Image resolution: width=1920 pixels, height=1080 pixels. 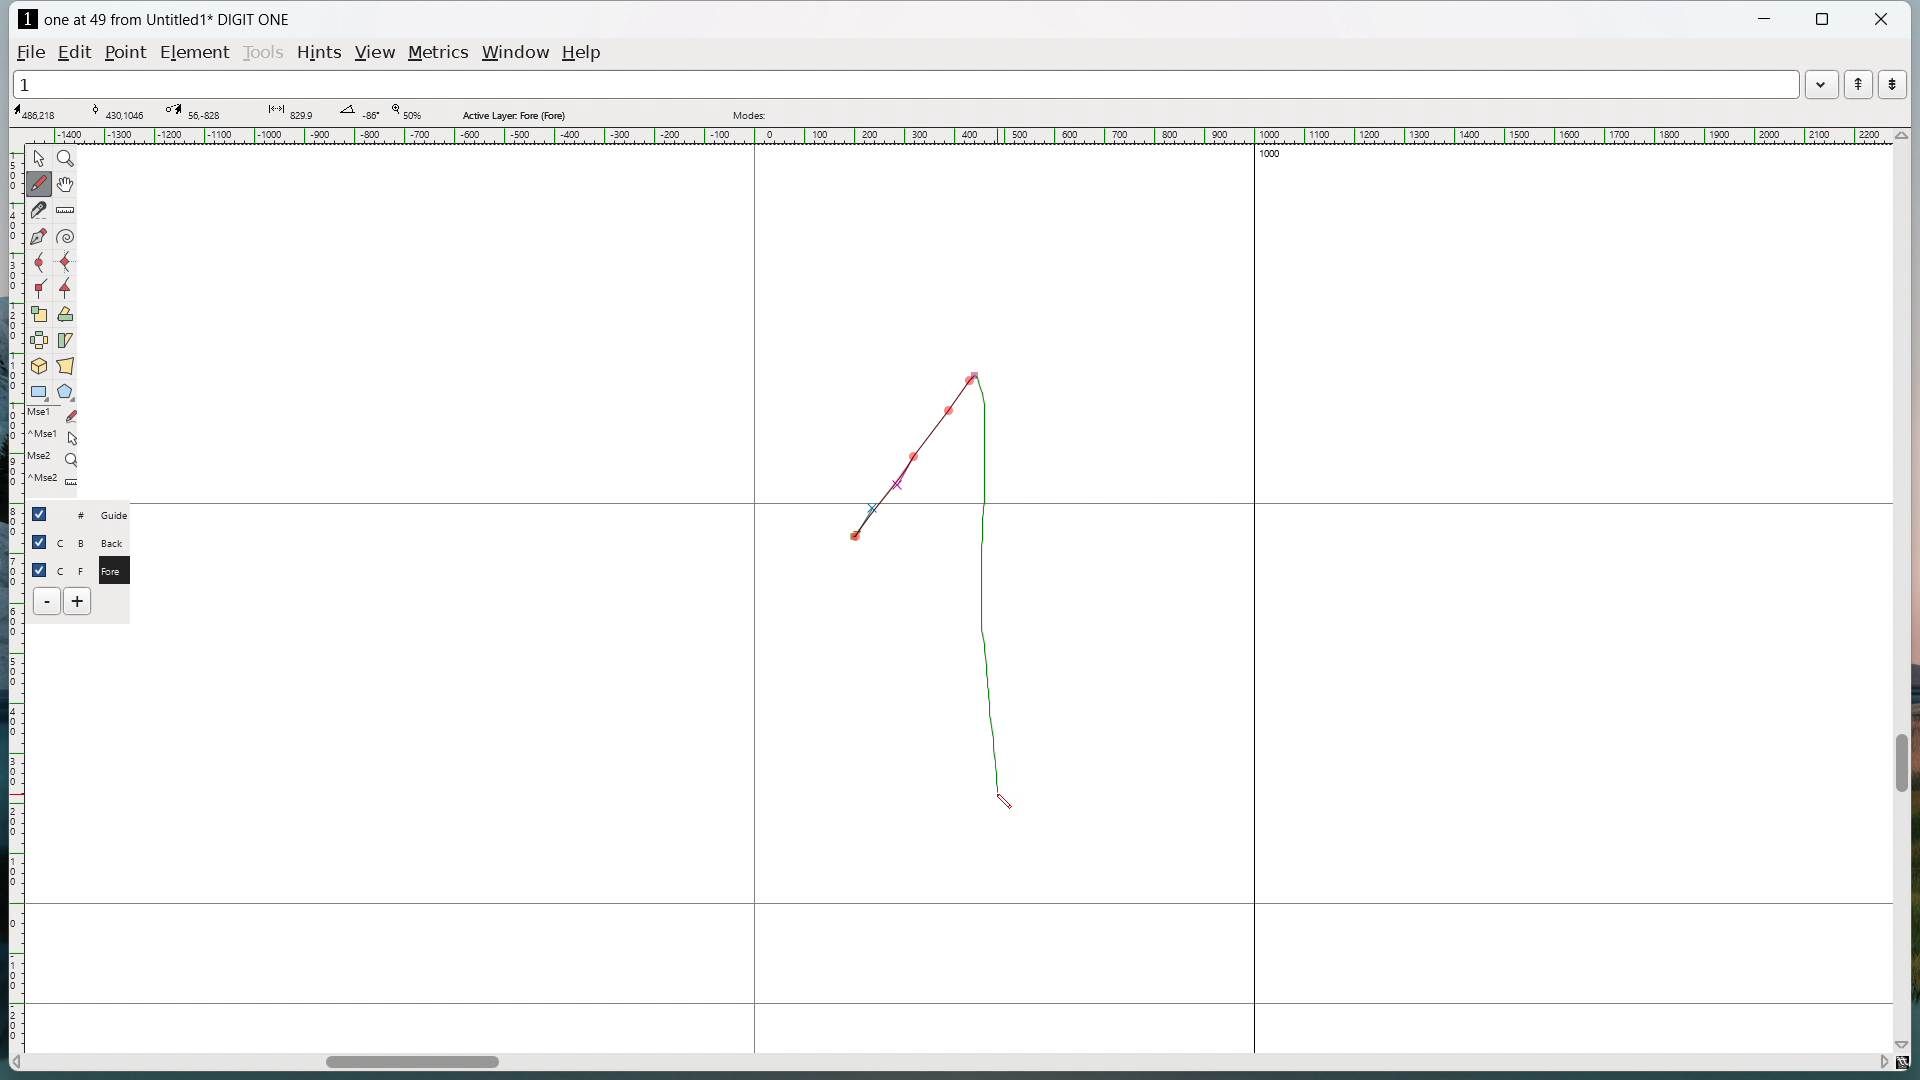 I want to click on close, so click(x=1881, y=19).